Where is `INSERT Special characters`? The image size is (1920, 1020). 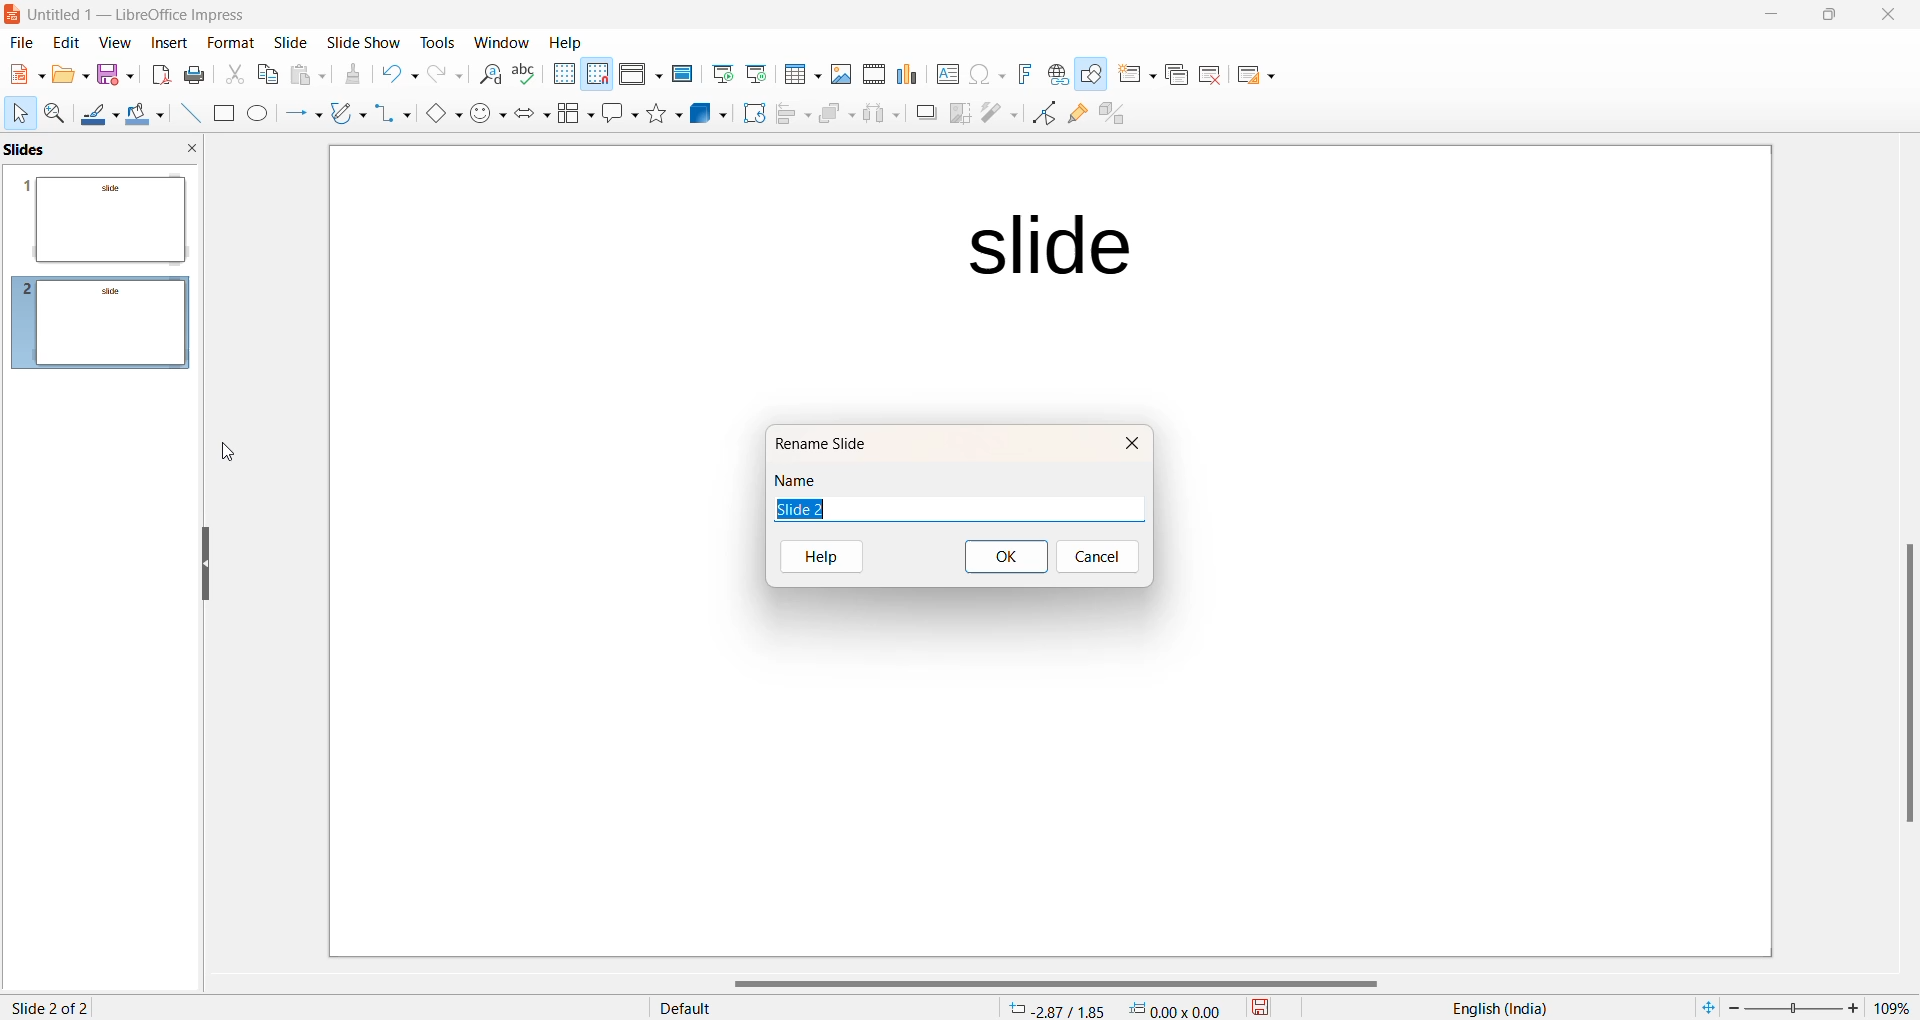 INSERT Special characters is located at coordinates (983, 74).